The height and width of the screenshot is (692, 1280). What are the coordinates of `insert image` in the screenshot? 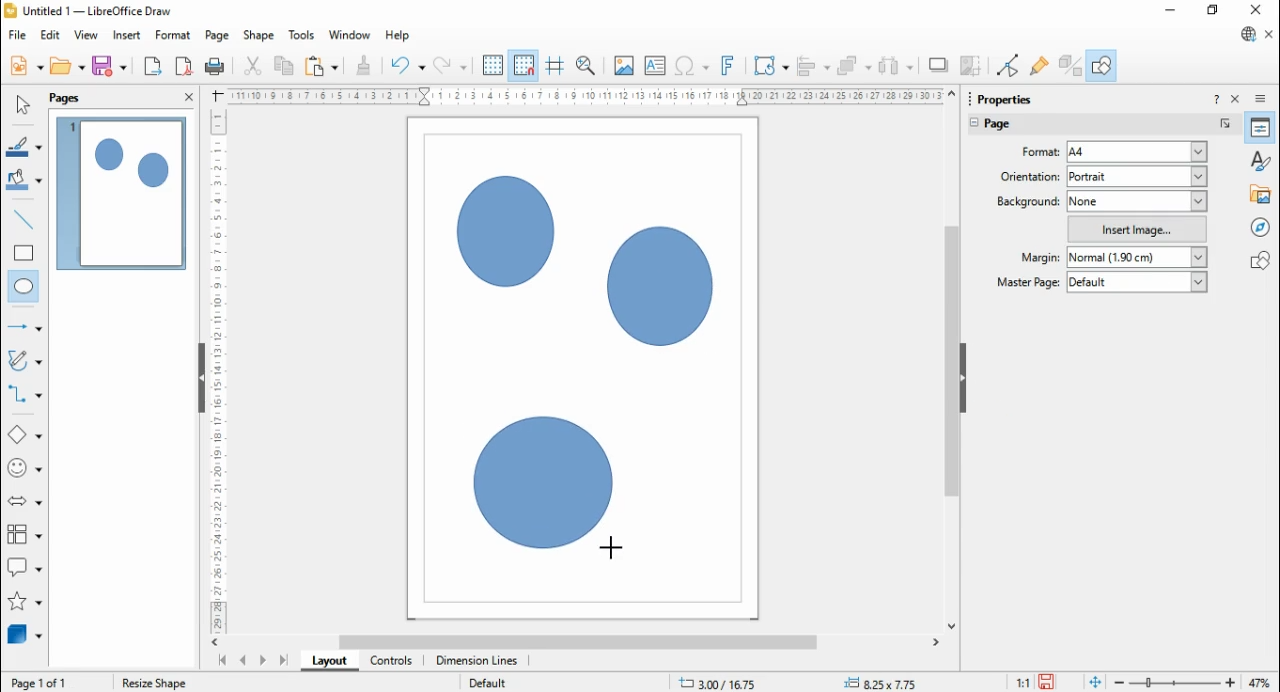 It's located at (1138, 228).